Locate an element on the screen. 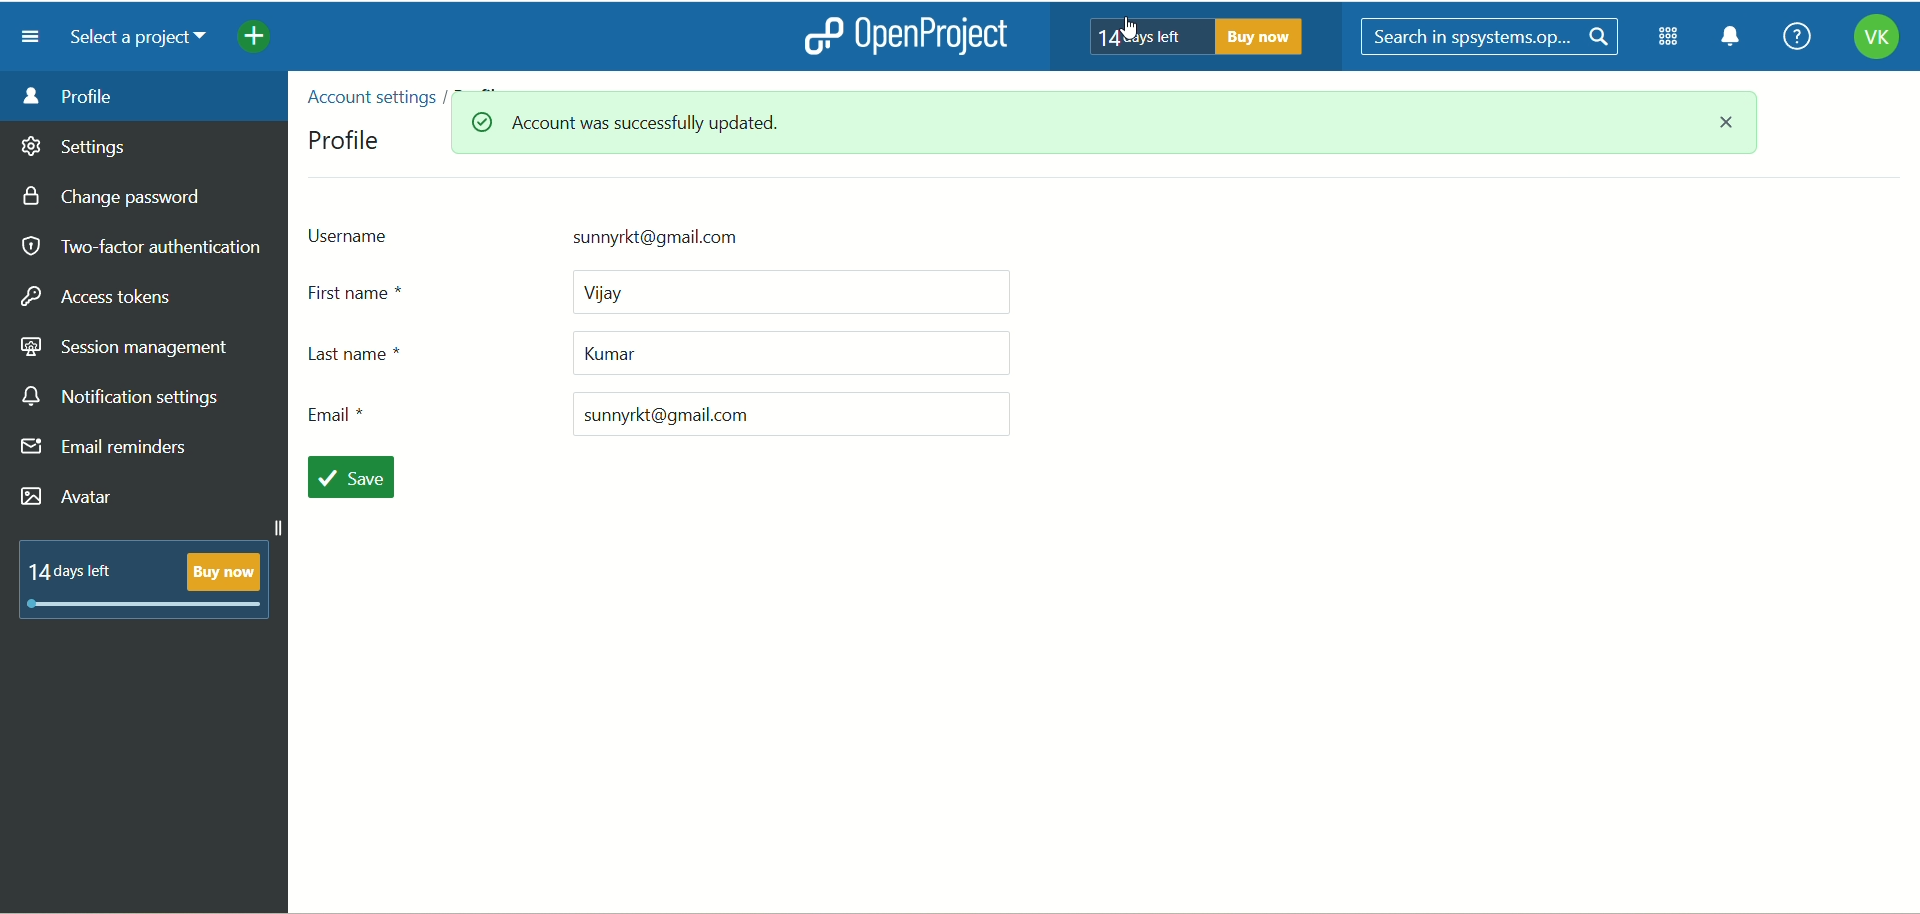  account is located at coordinates (1868, 40).